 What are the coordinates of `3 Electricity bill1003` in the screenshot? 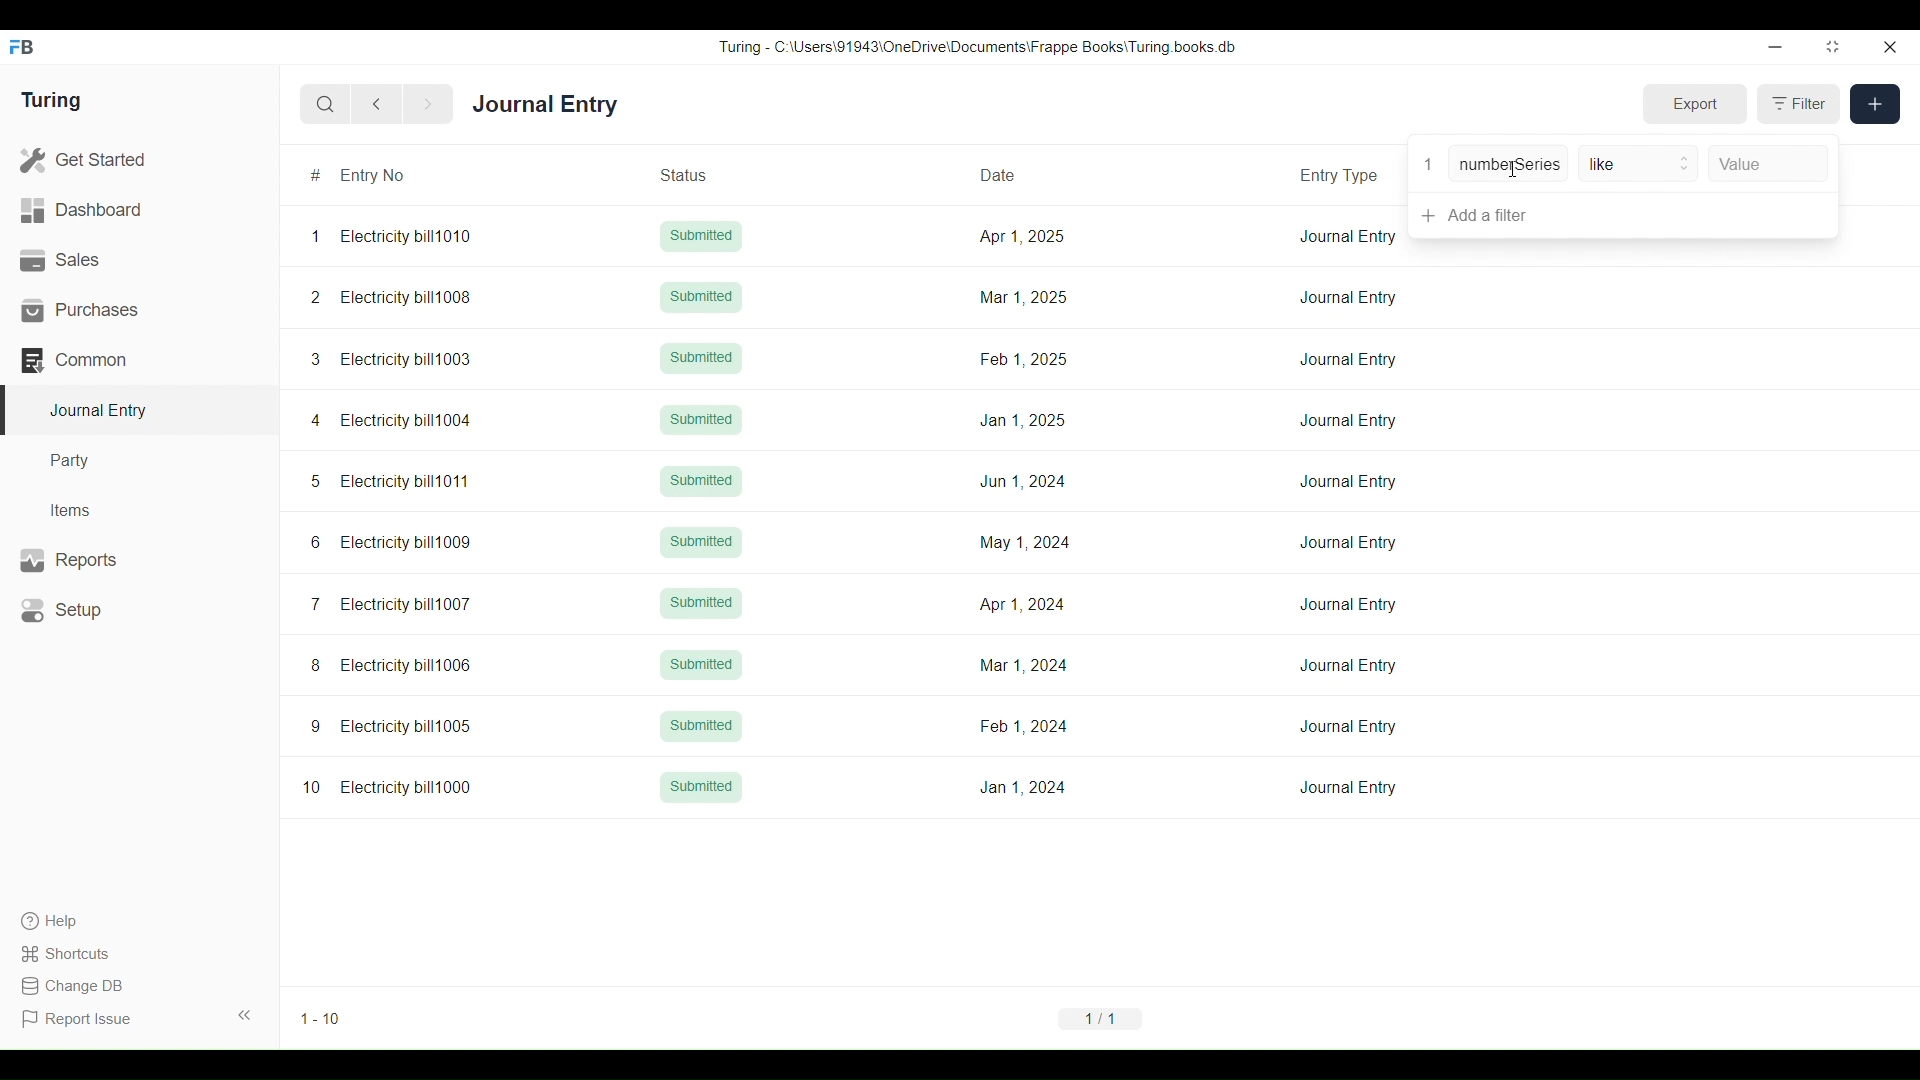 It's located at (392, 359).